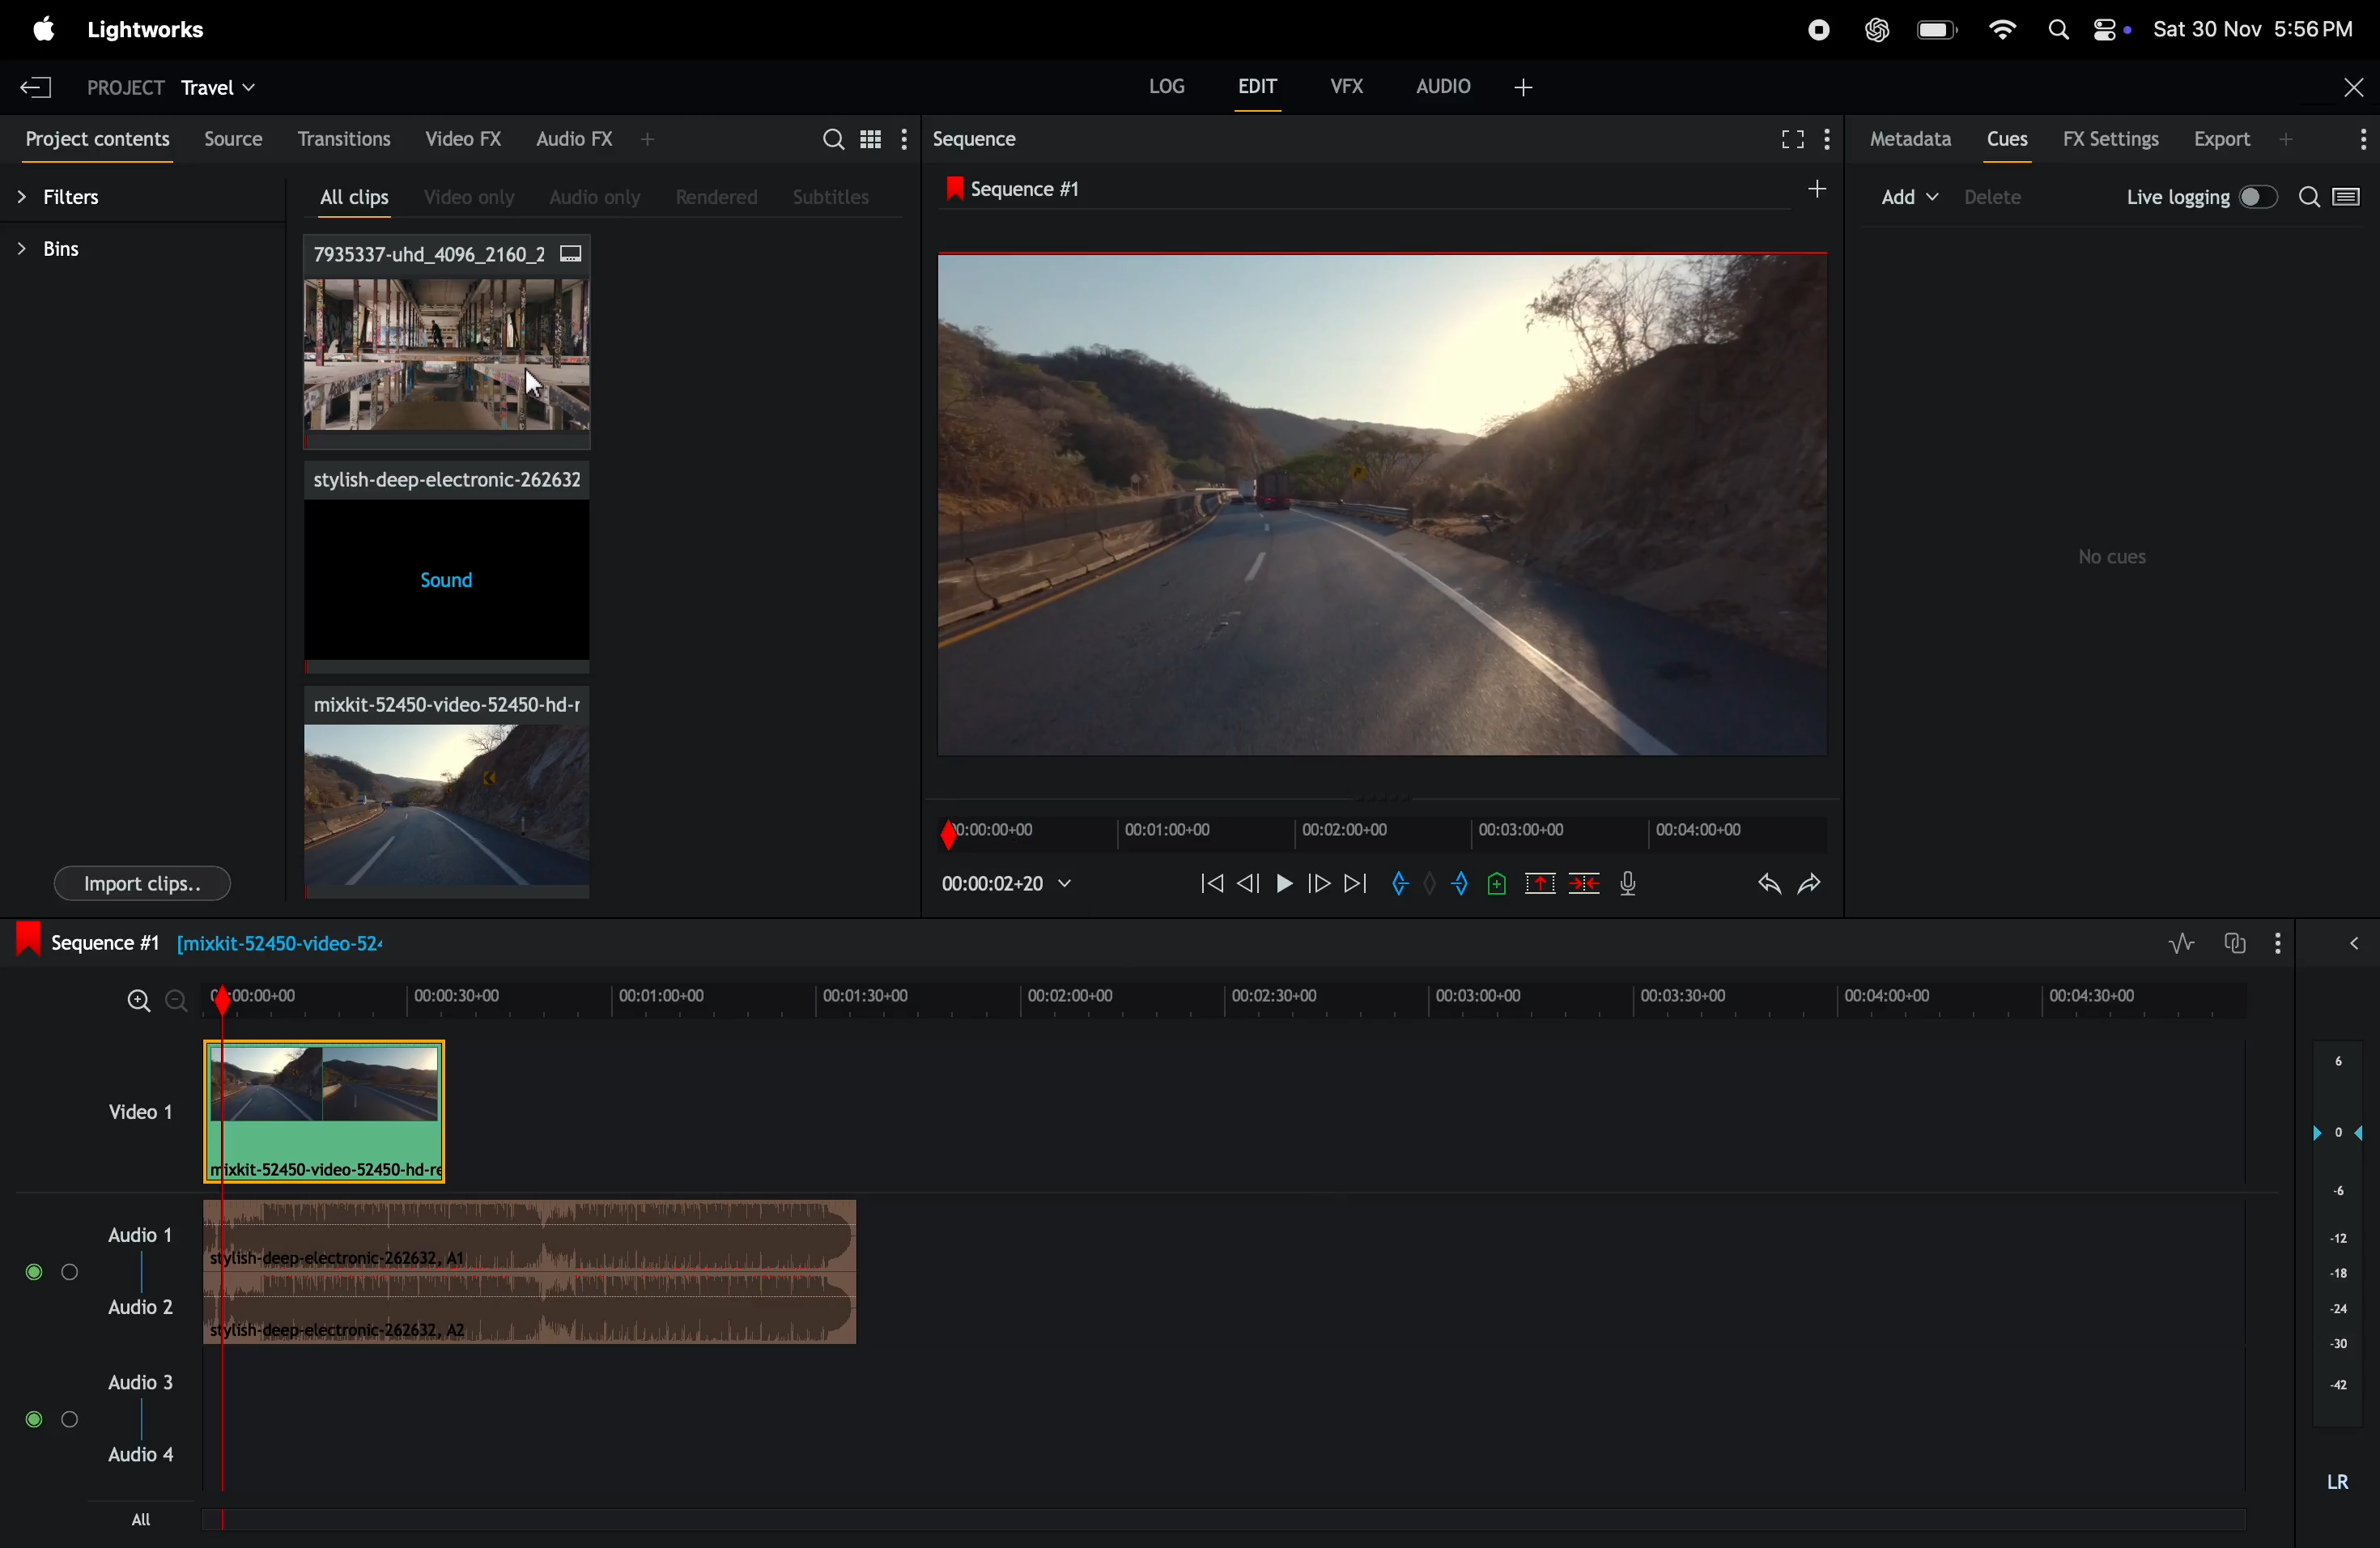  Describe the element at coordinates (1320, 886) in the screenshot. I see `next frame` at that location.